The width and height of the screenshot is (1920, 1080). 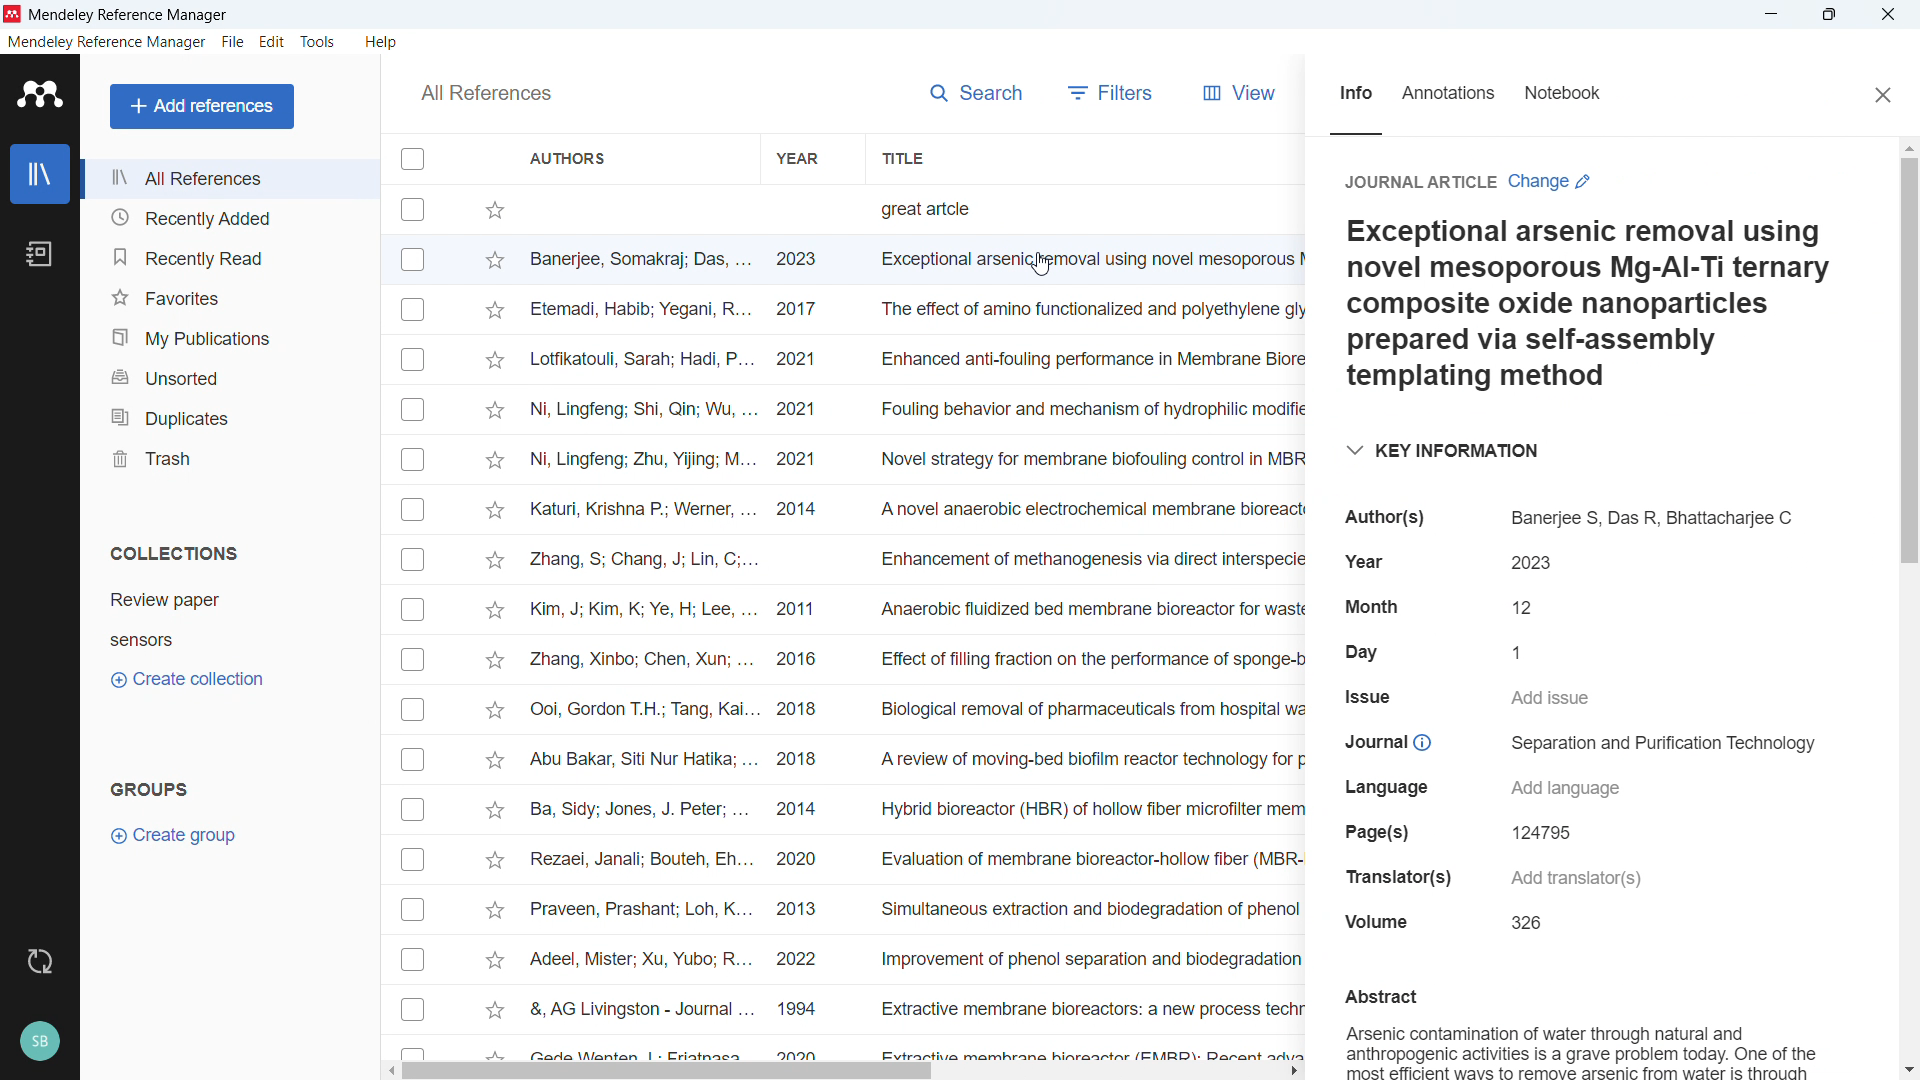 I want to click on Authors , so click(x=1655, y=518).